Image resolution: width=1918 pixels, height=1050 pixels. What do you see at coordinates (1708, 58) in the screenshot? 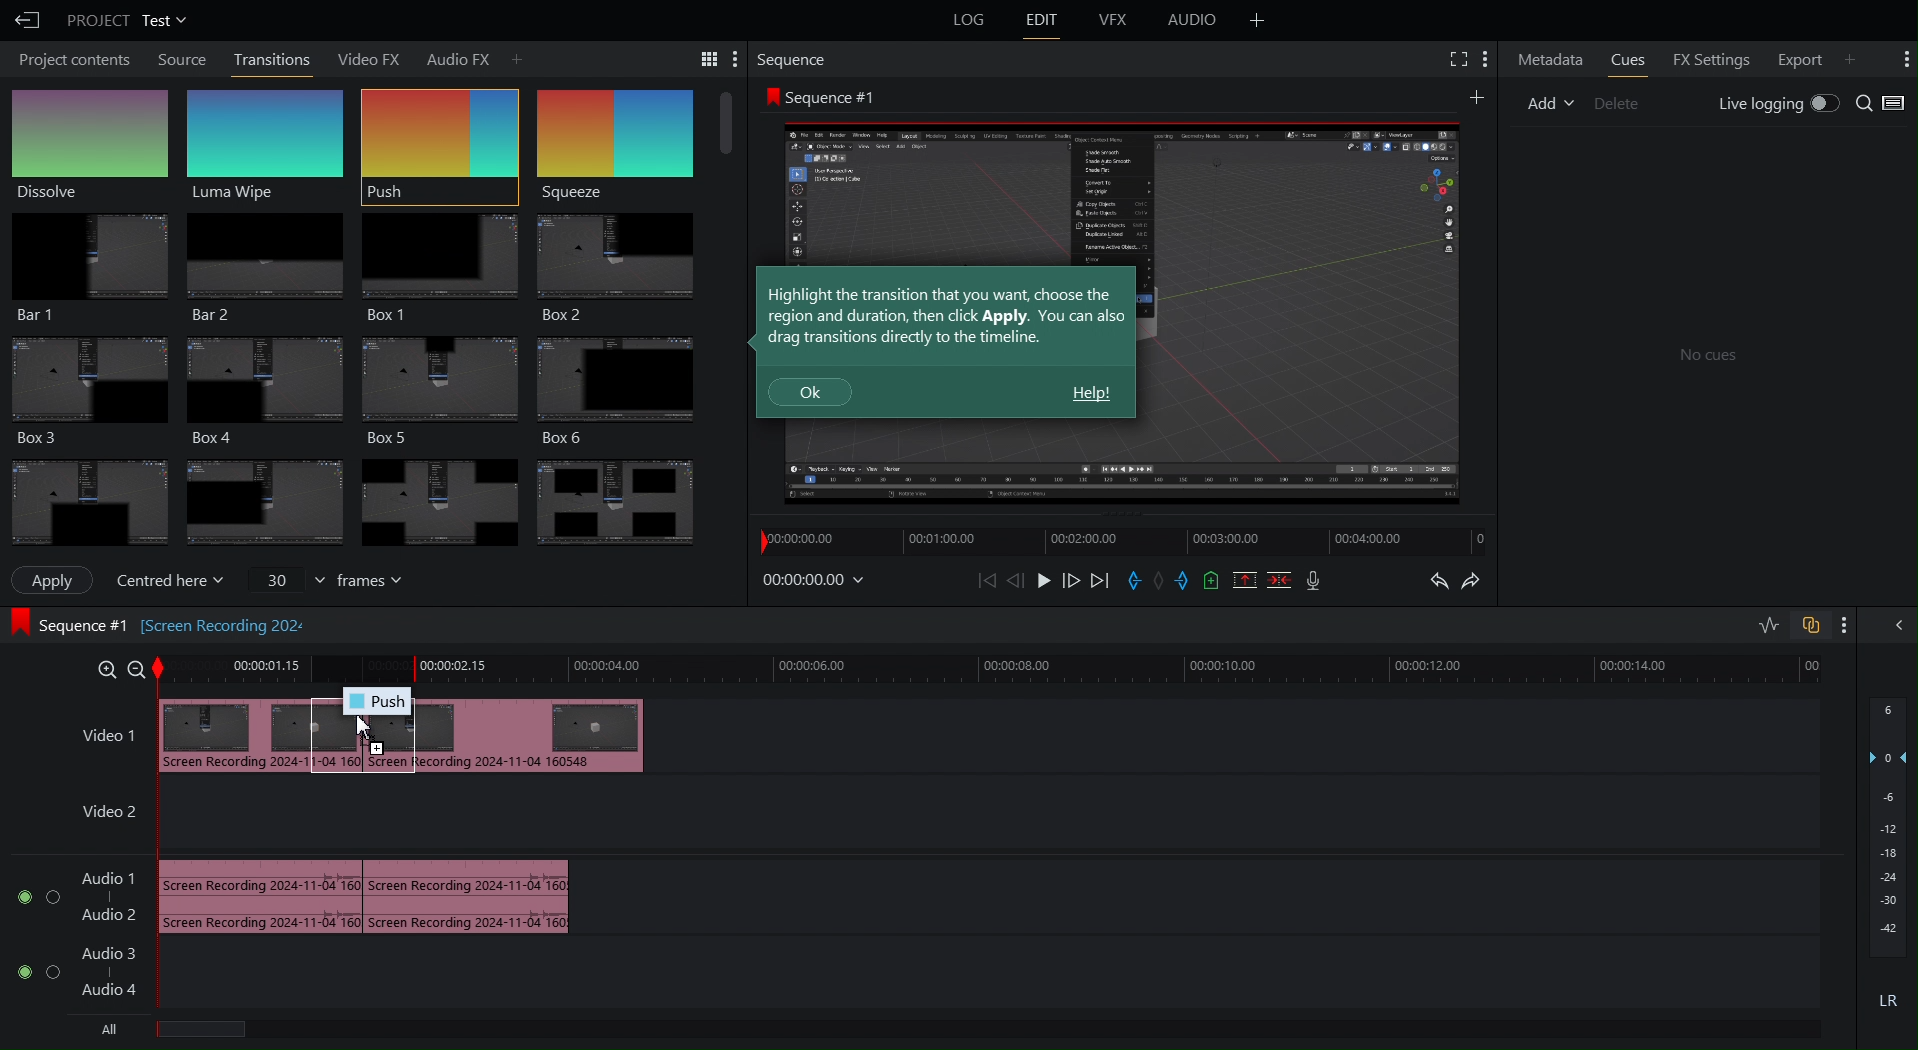
I see `FX Settings` at bounding box center [1708, 58].